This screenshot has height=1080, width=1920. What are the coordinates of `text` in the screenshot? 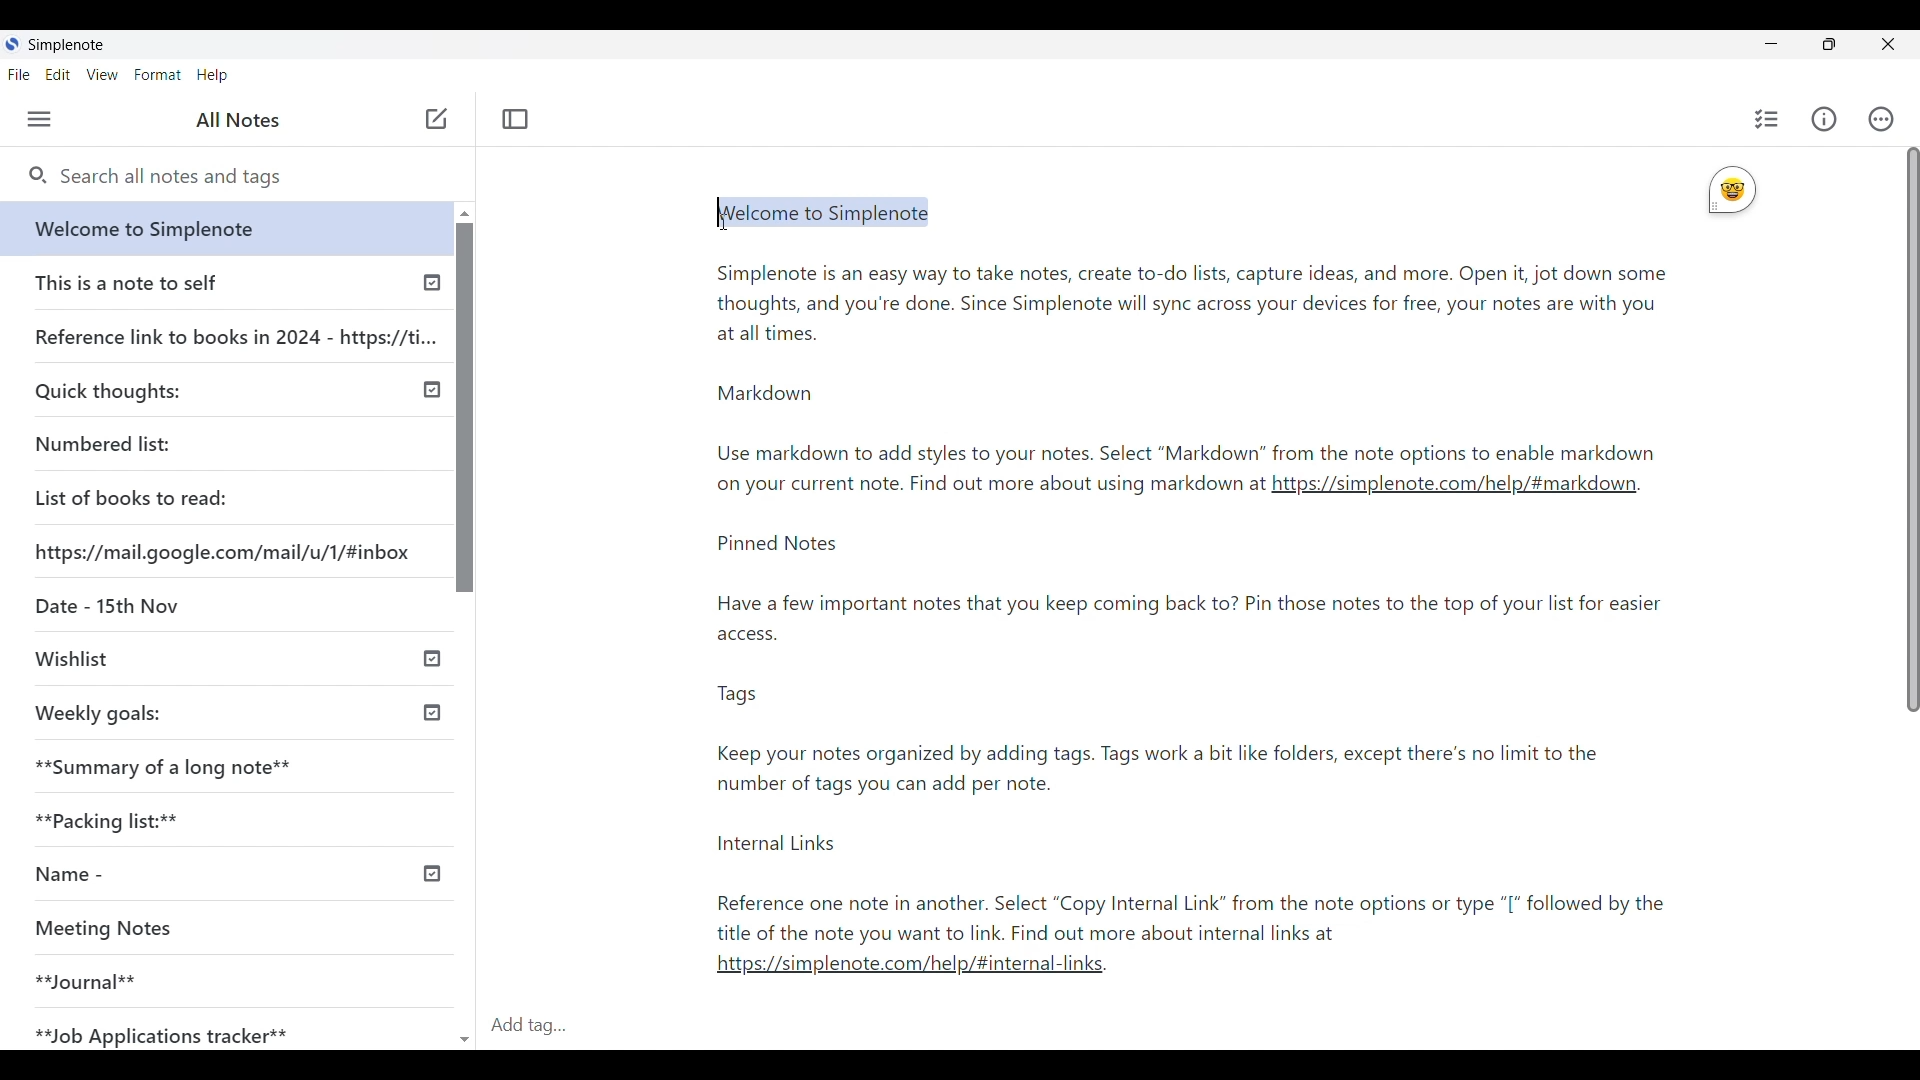 It's located at (987, 487).